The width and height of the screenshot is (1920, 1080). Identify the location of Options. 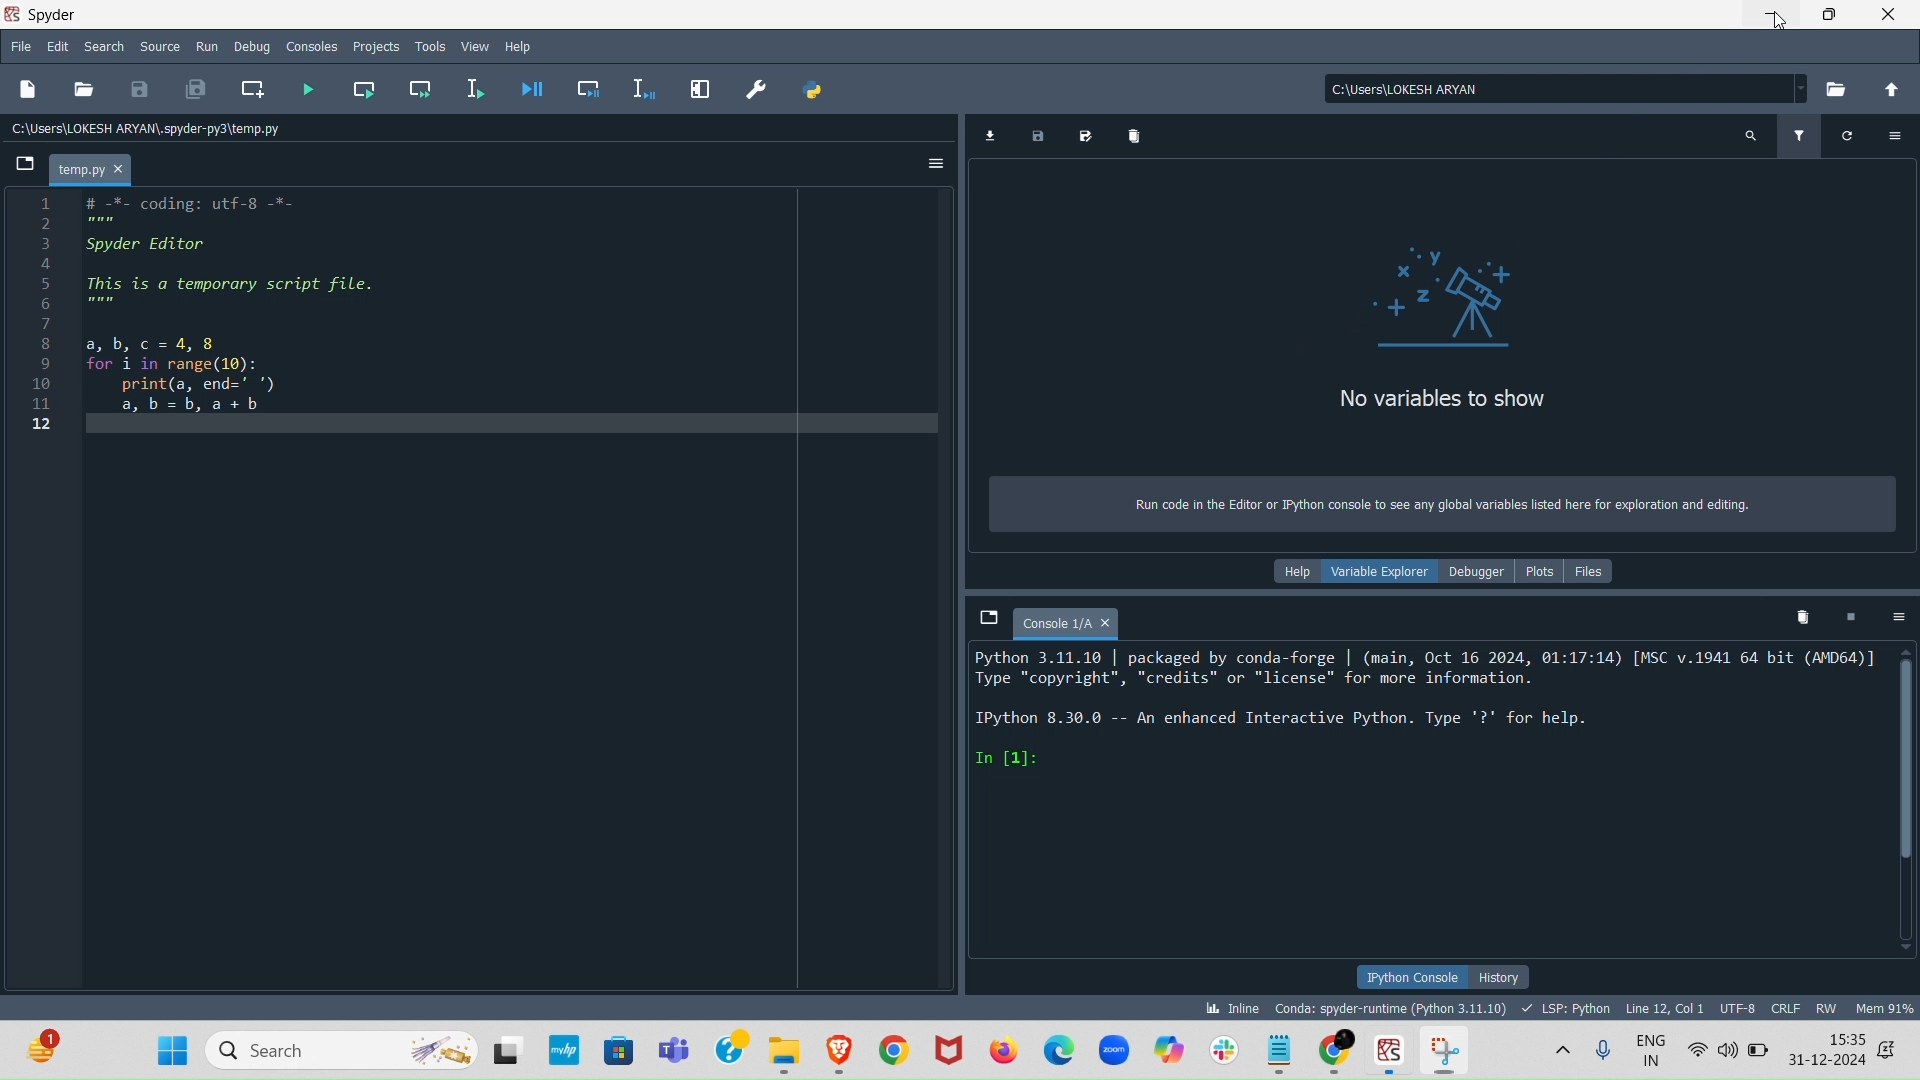
(928, 159).